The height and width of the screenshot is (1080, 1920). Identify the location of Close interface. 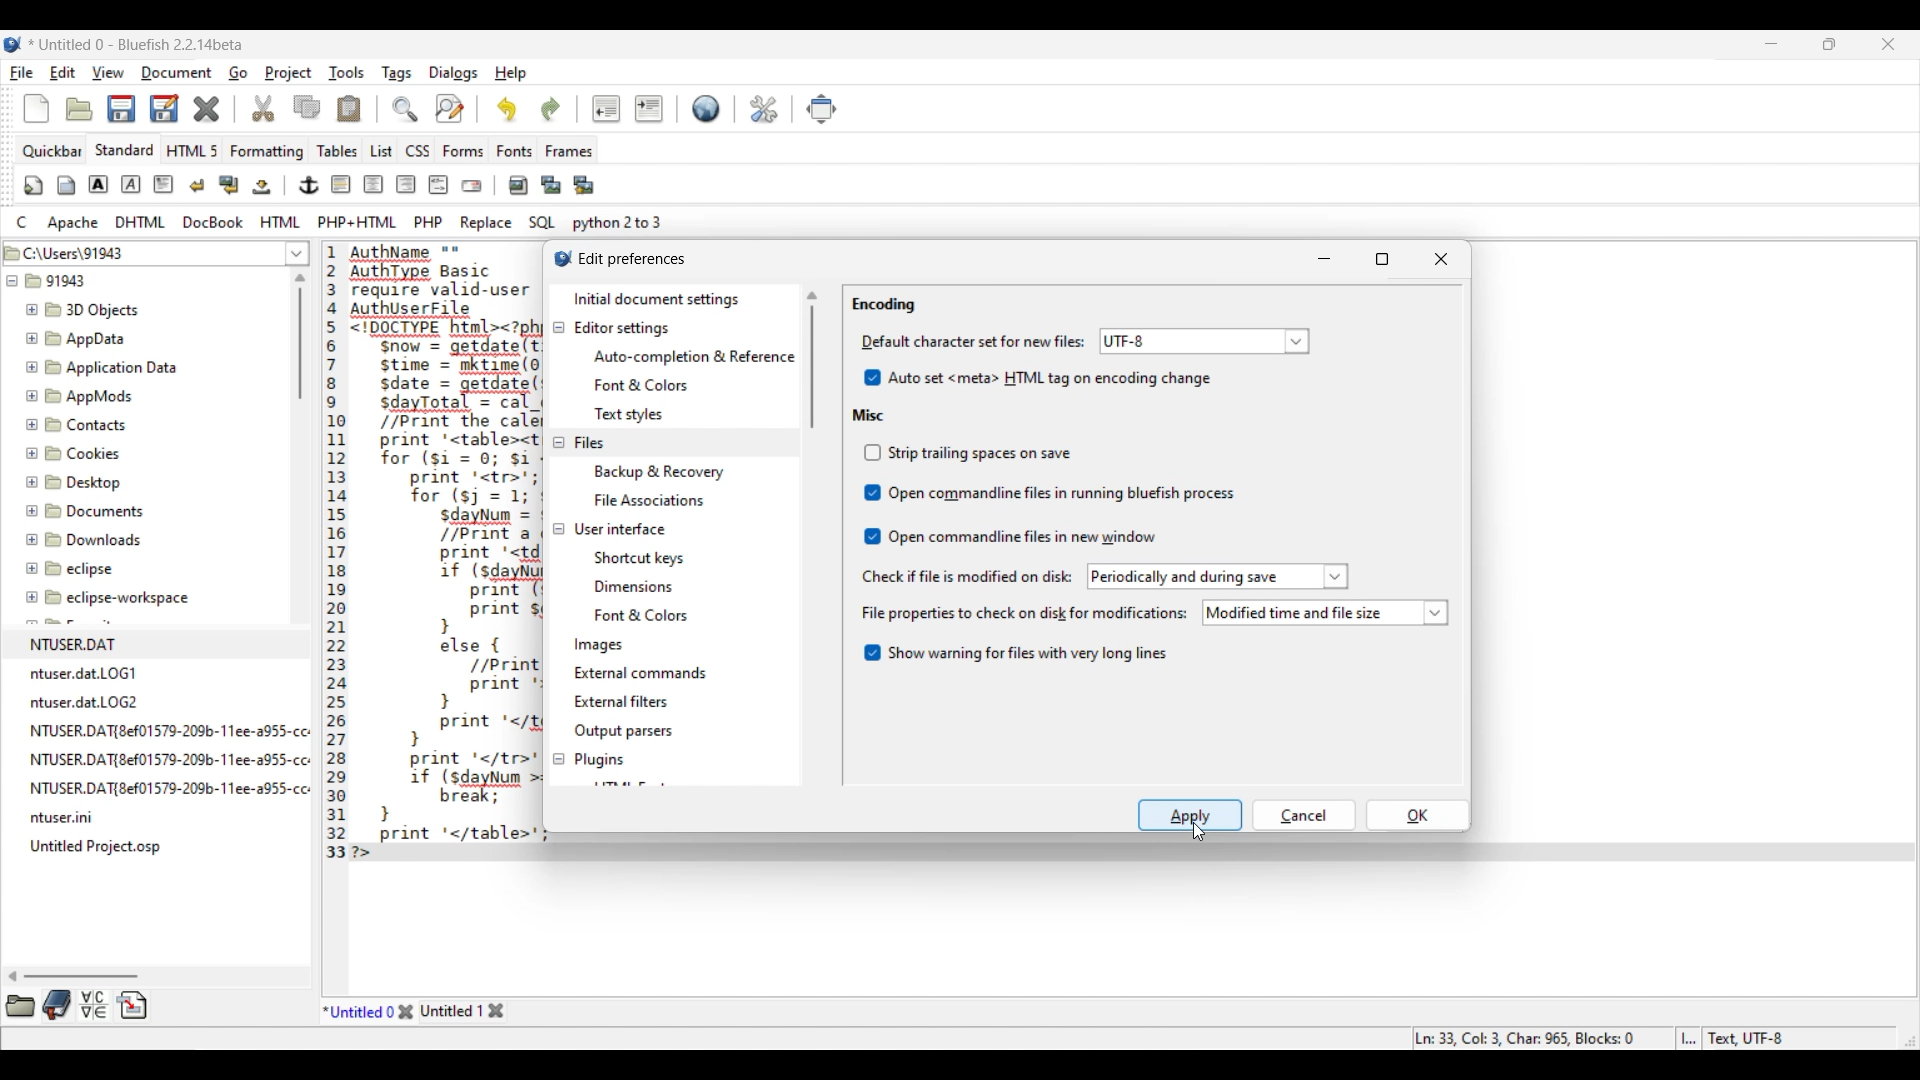
(1888, 44).